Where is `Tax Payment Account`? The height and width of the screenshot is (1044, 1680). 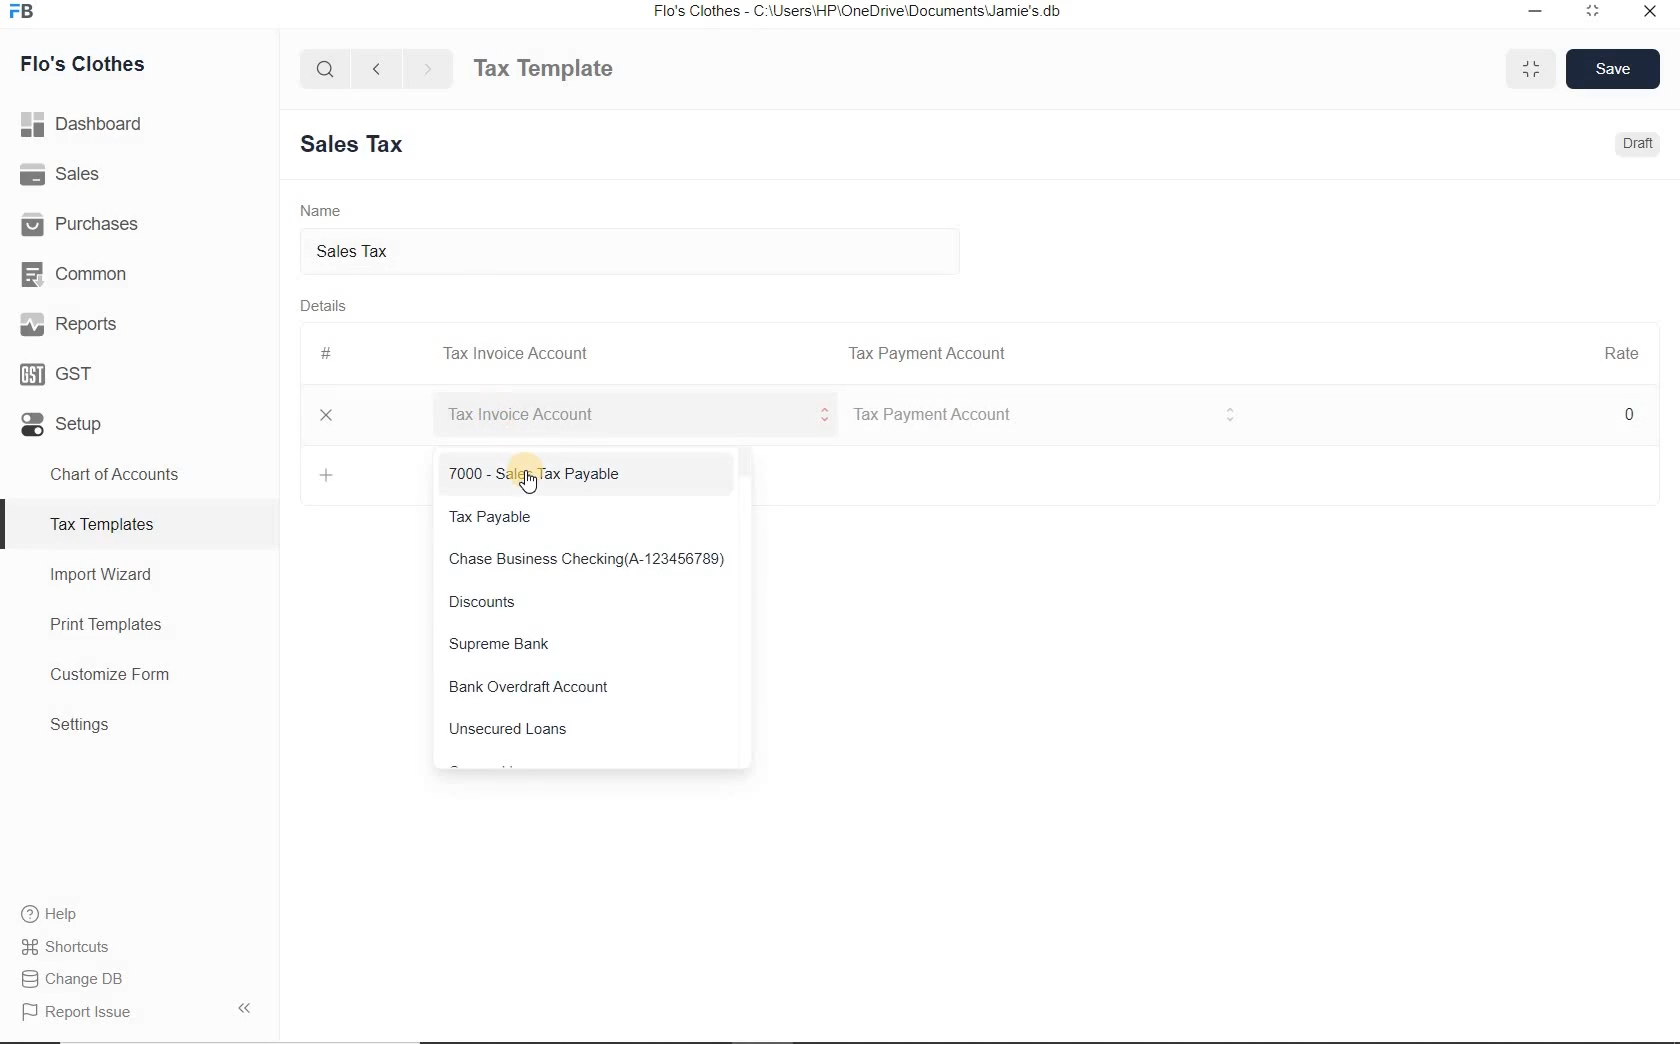 Tax Payment Account is located at coordinates (925, 354).